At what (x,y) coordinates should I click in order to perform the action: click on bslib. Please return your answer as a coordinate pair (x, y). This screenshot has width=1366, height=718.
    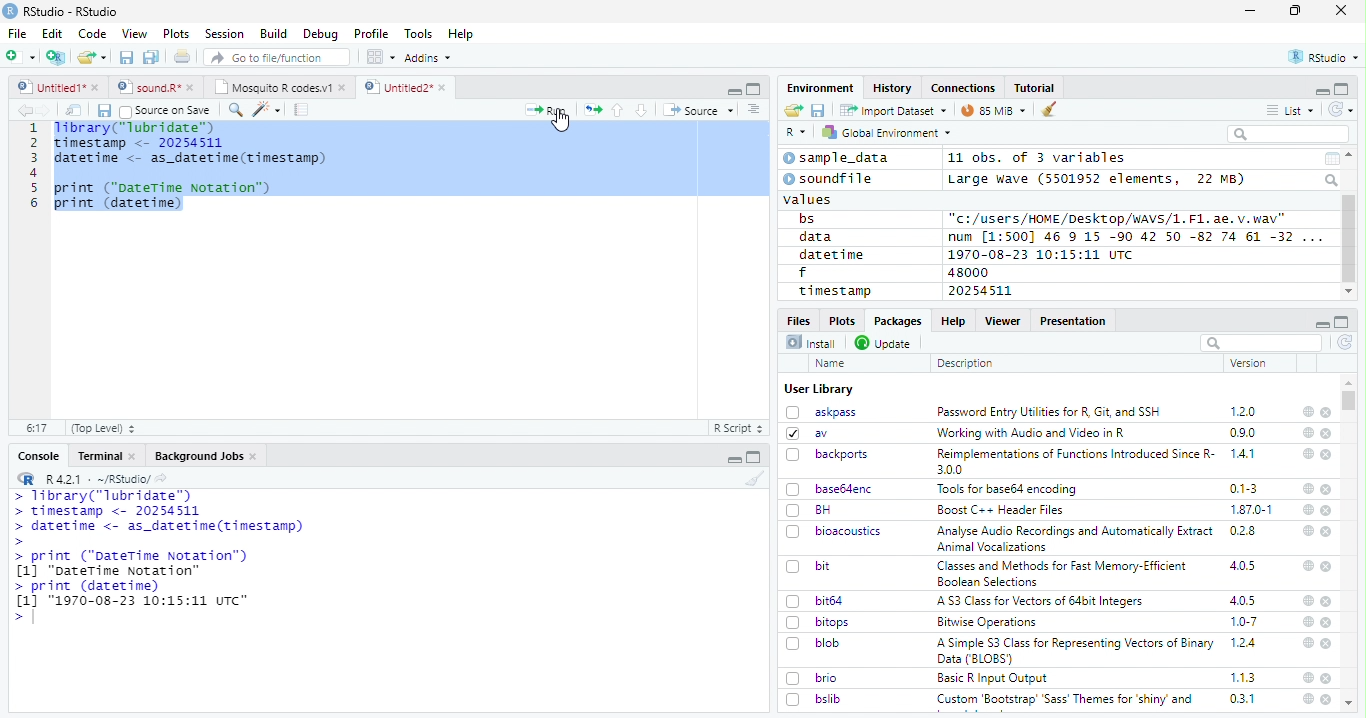
    Looking at the image, I should click on (814, 698).